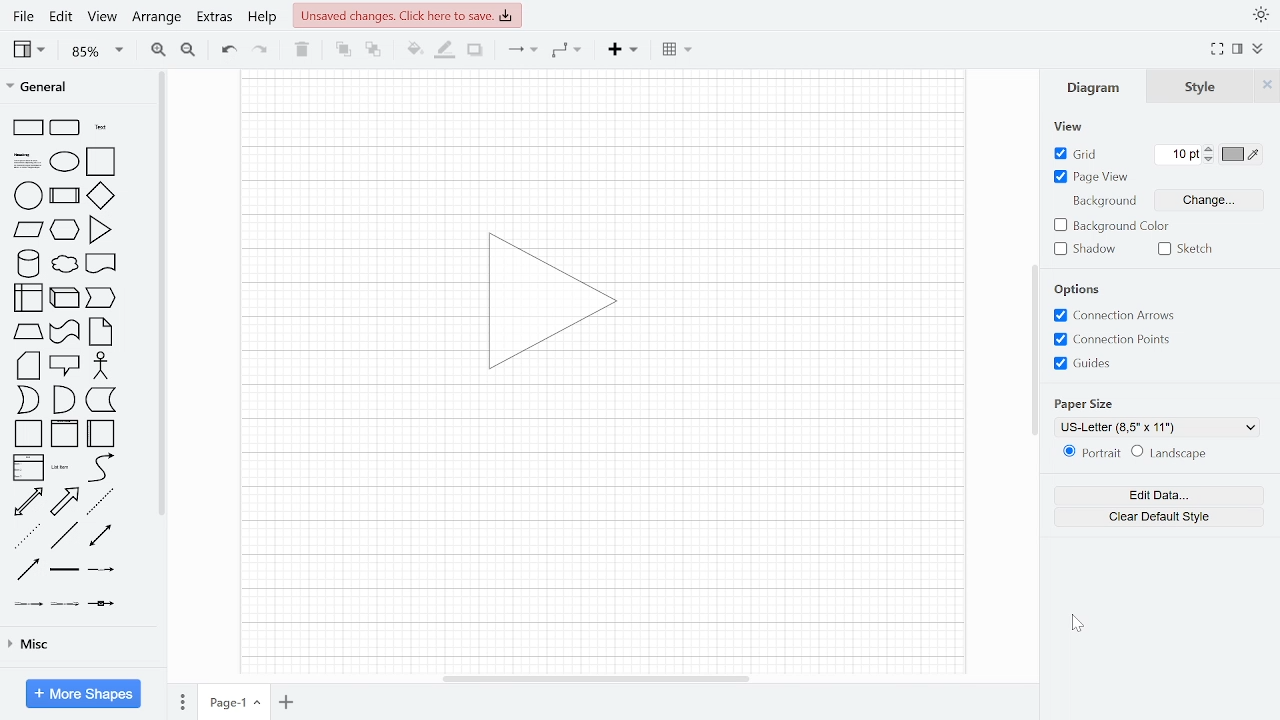 The height and width of the screenshot is (720, 1280). Describe the element at coordinates (1157, 428) in the screenshot. I see `Paper size options` at that location.